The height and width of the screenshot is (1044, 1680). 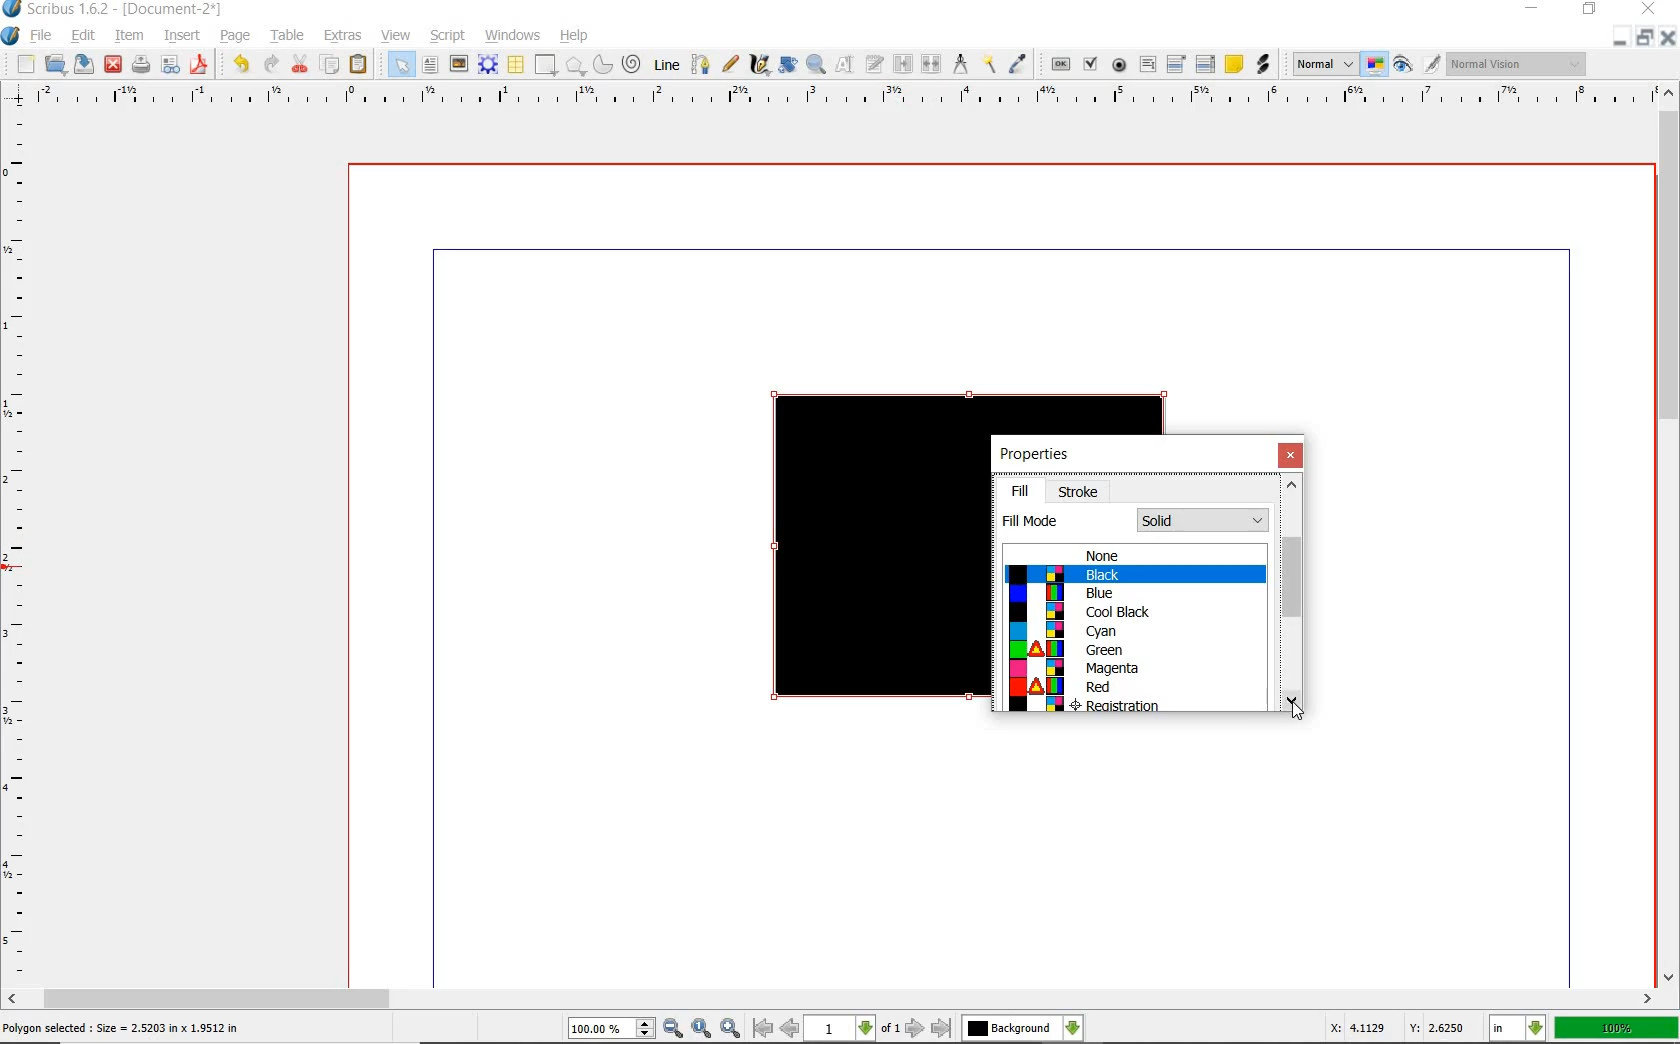 What do you see at coordinates (1090, 65) in the screenshot?
I see `pdf check box` at bounding box center [1090, 65].